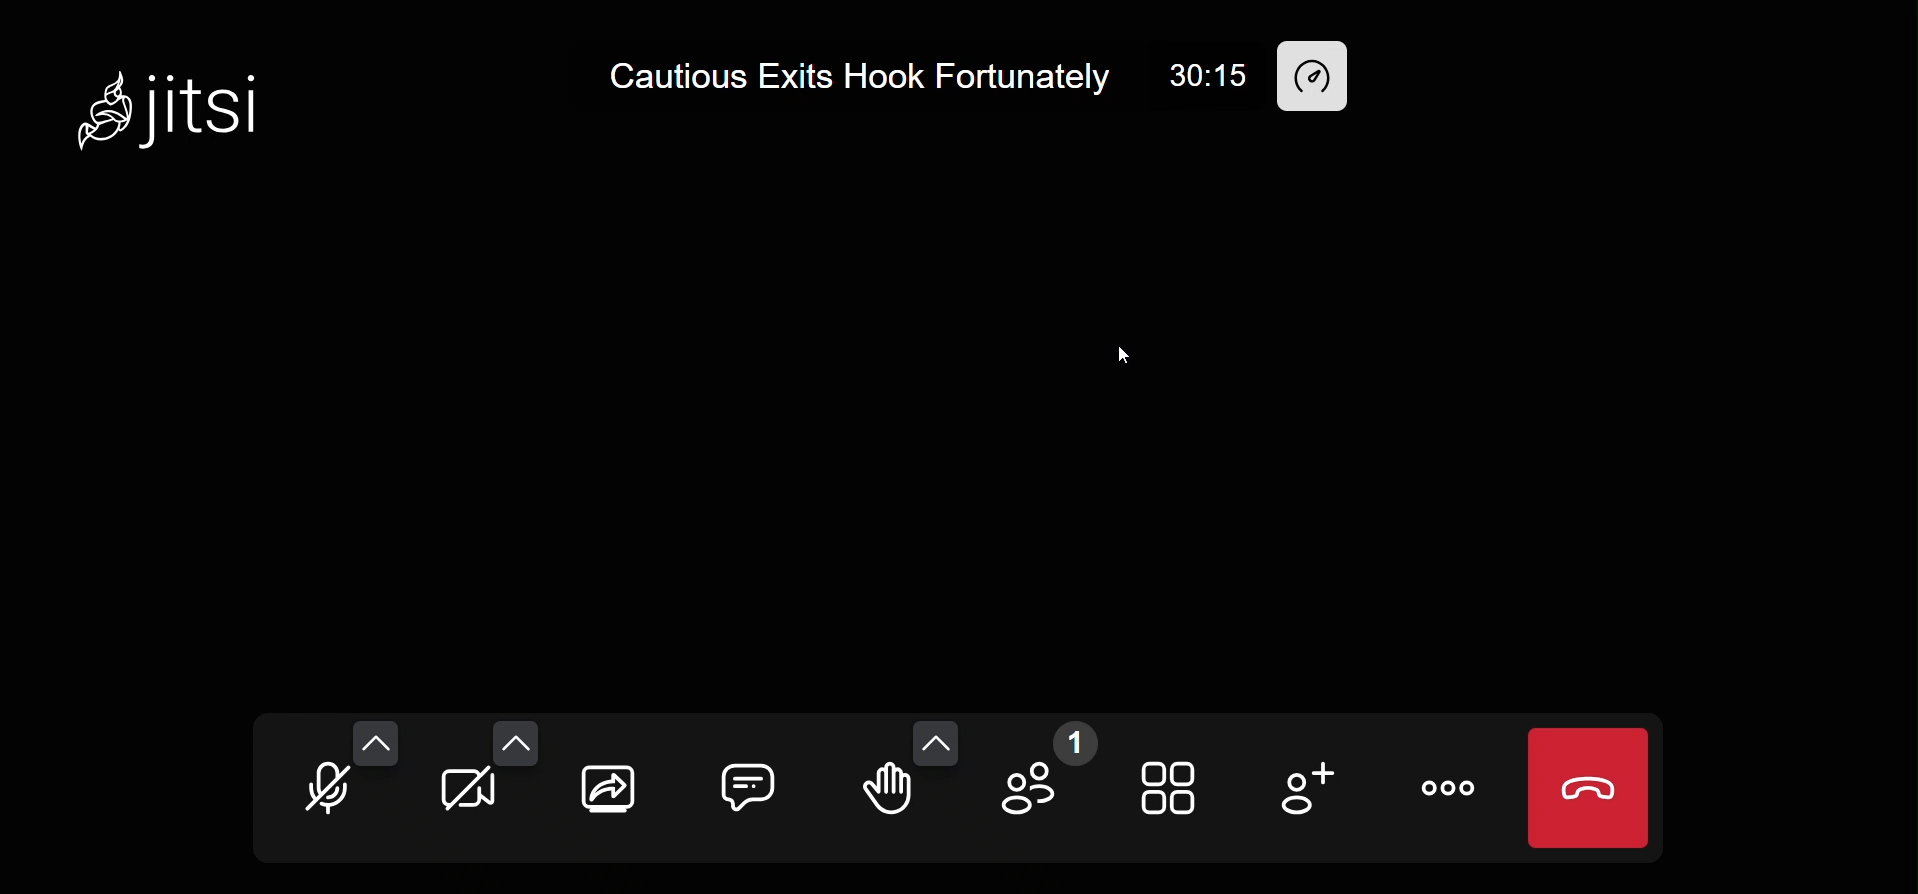  Describe the element at coordinates (1302, 786) in the screenshot. I see `invite people` at that location.